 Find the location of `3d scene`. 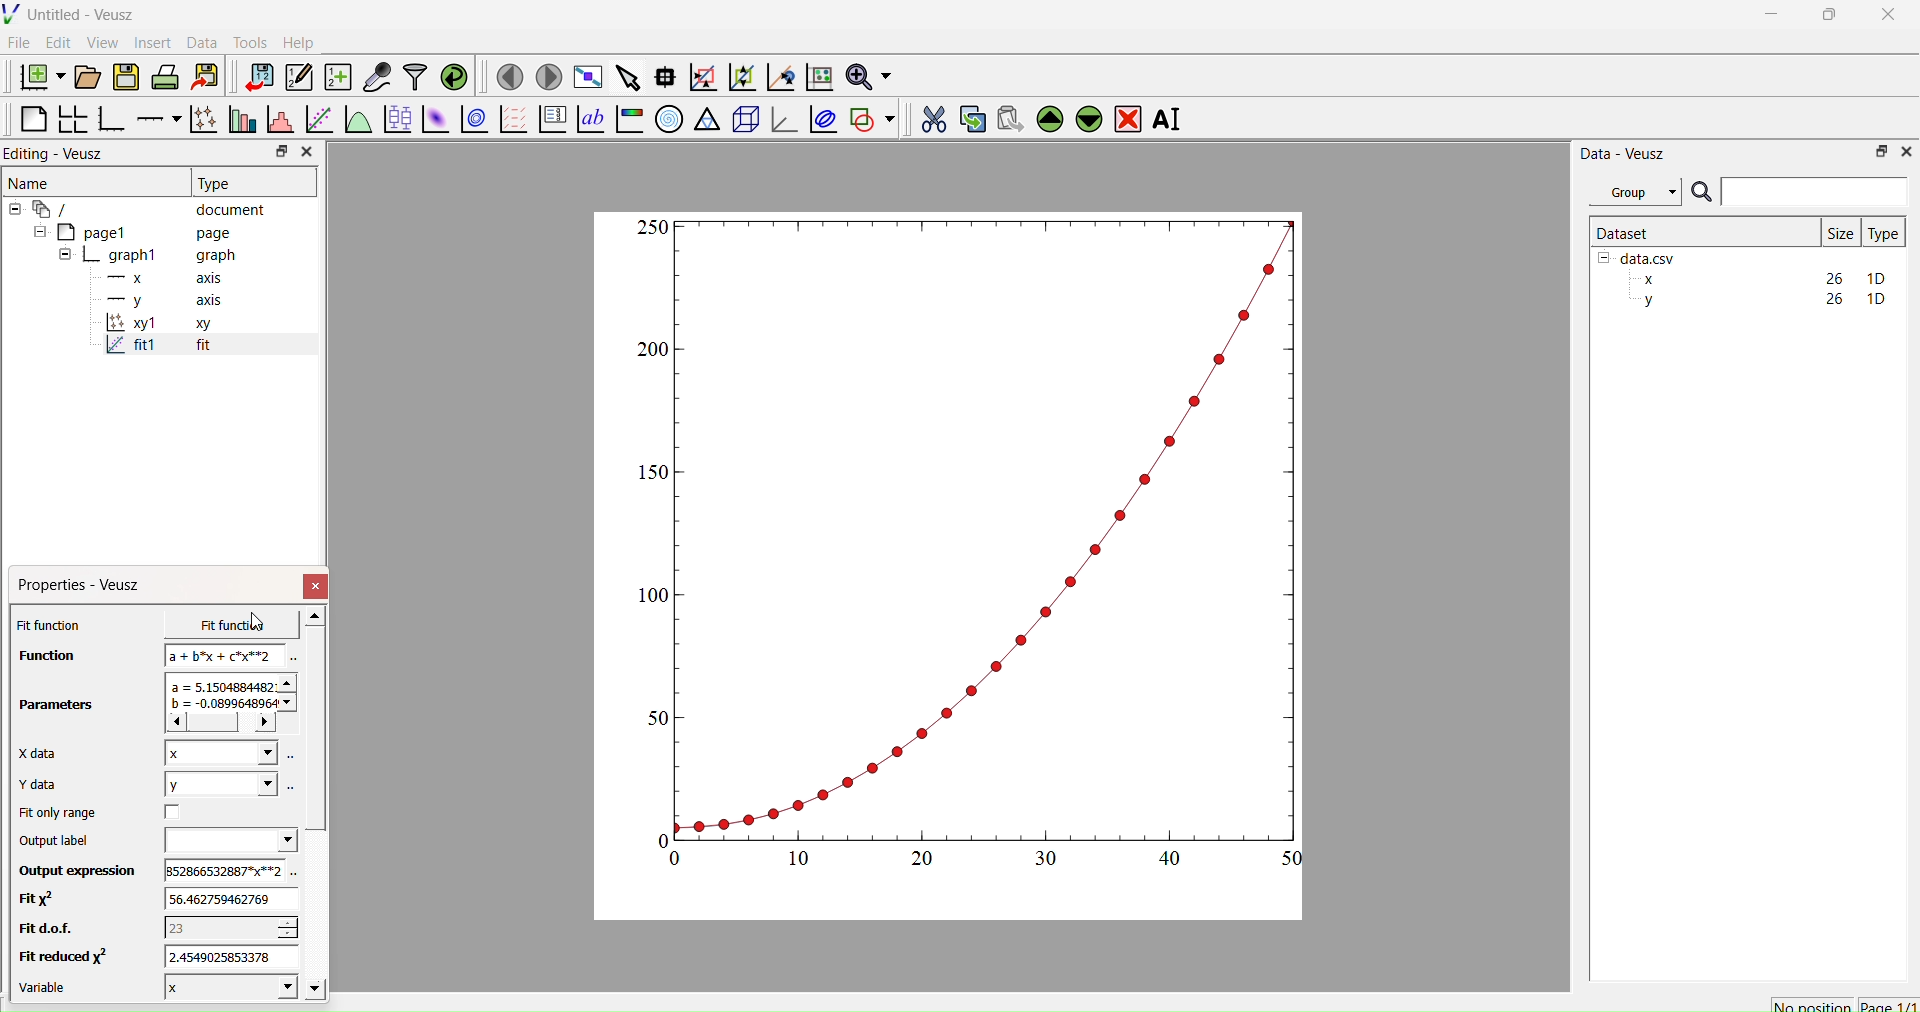

3d scene is located at coordinates (743, 116).